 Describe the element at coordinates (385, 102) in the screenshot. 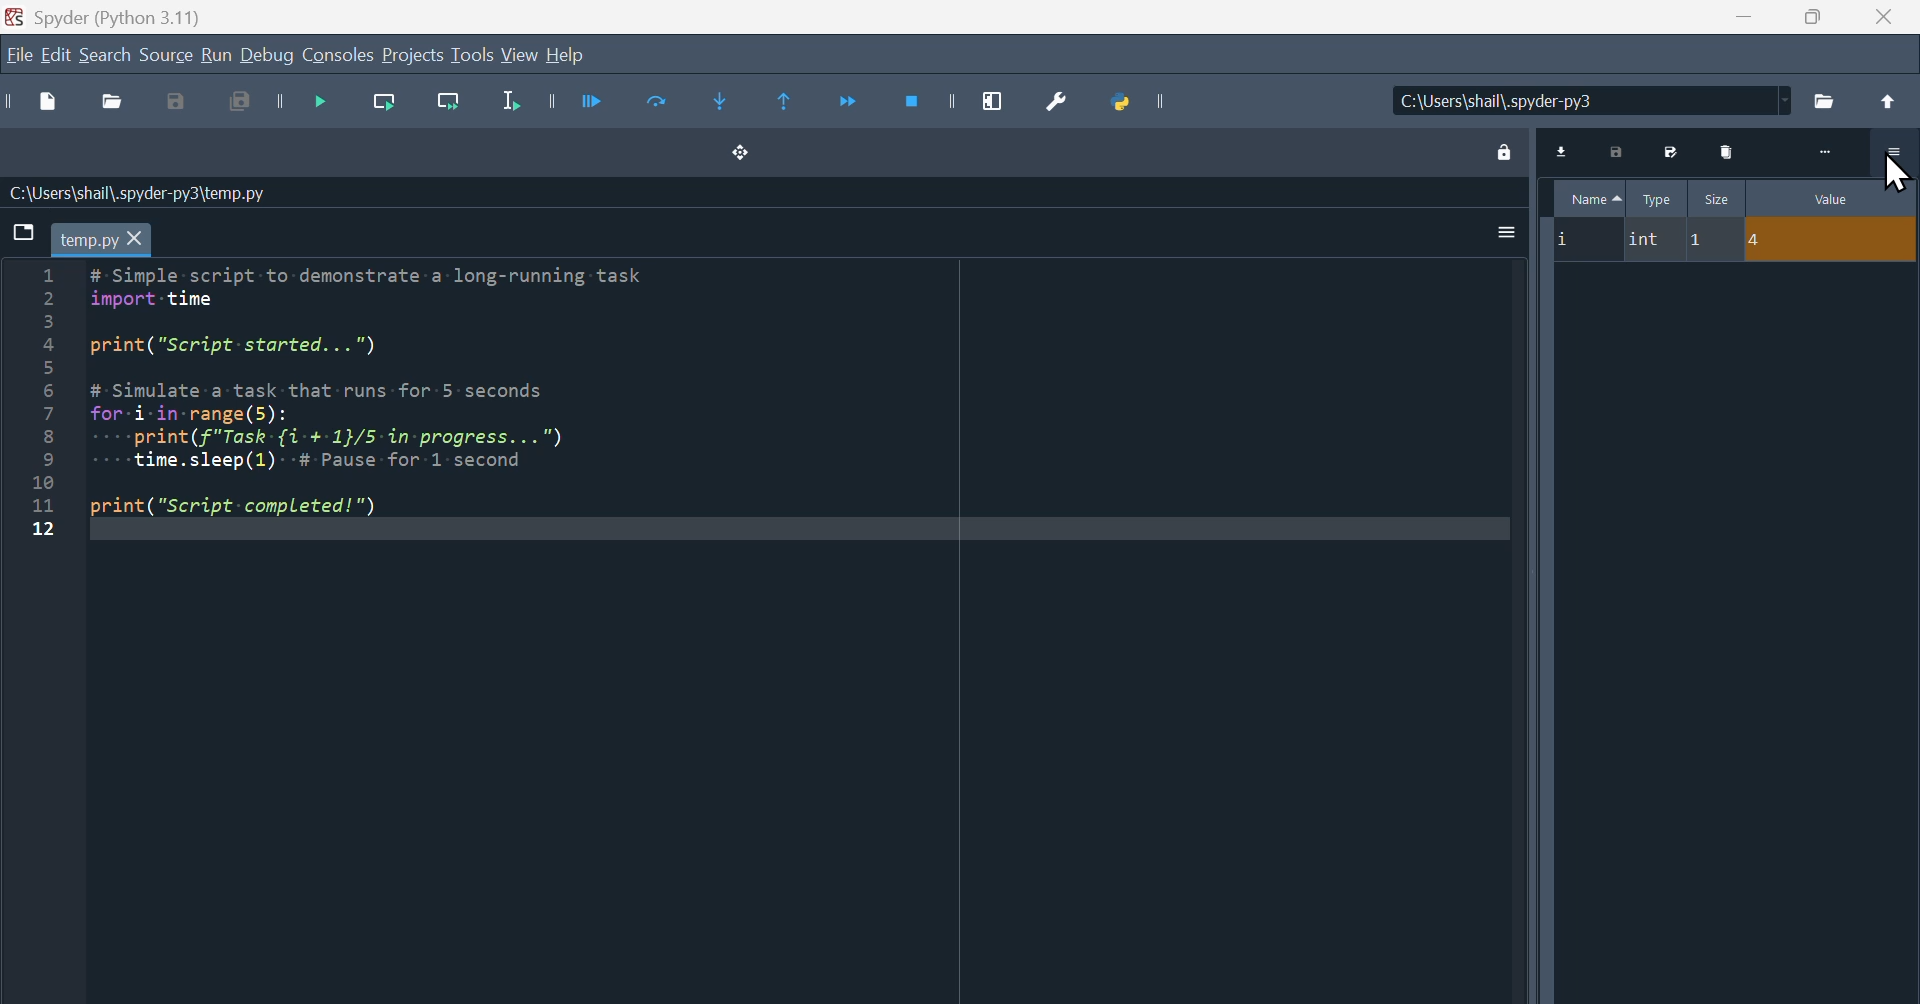

I see `Run current line` at that location.